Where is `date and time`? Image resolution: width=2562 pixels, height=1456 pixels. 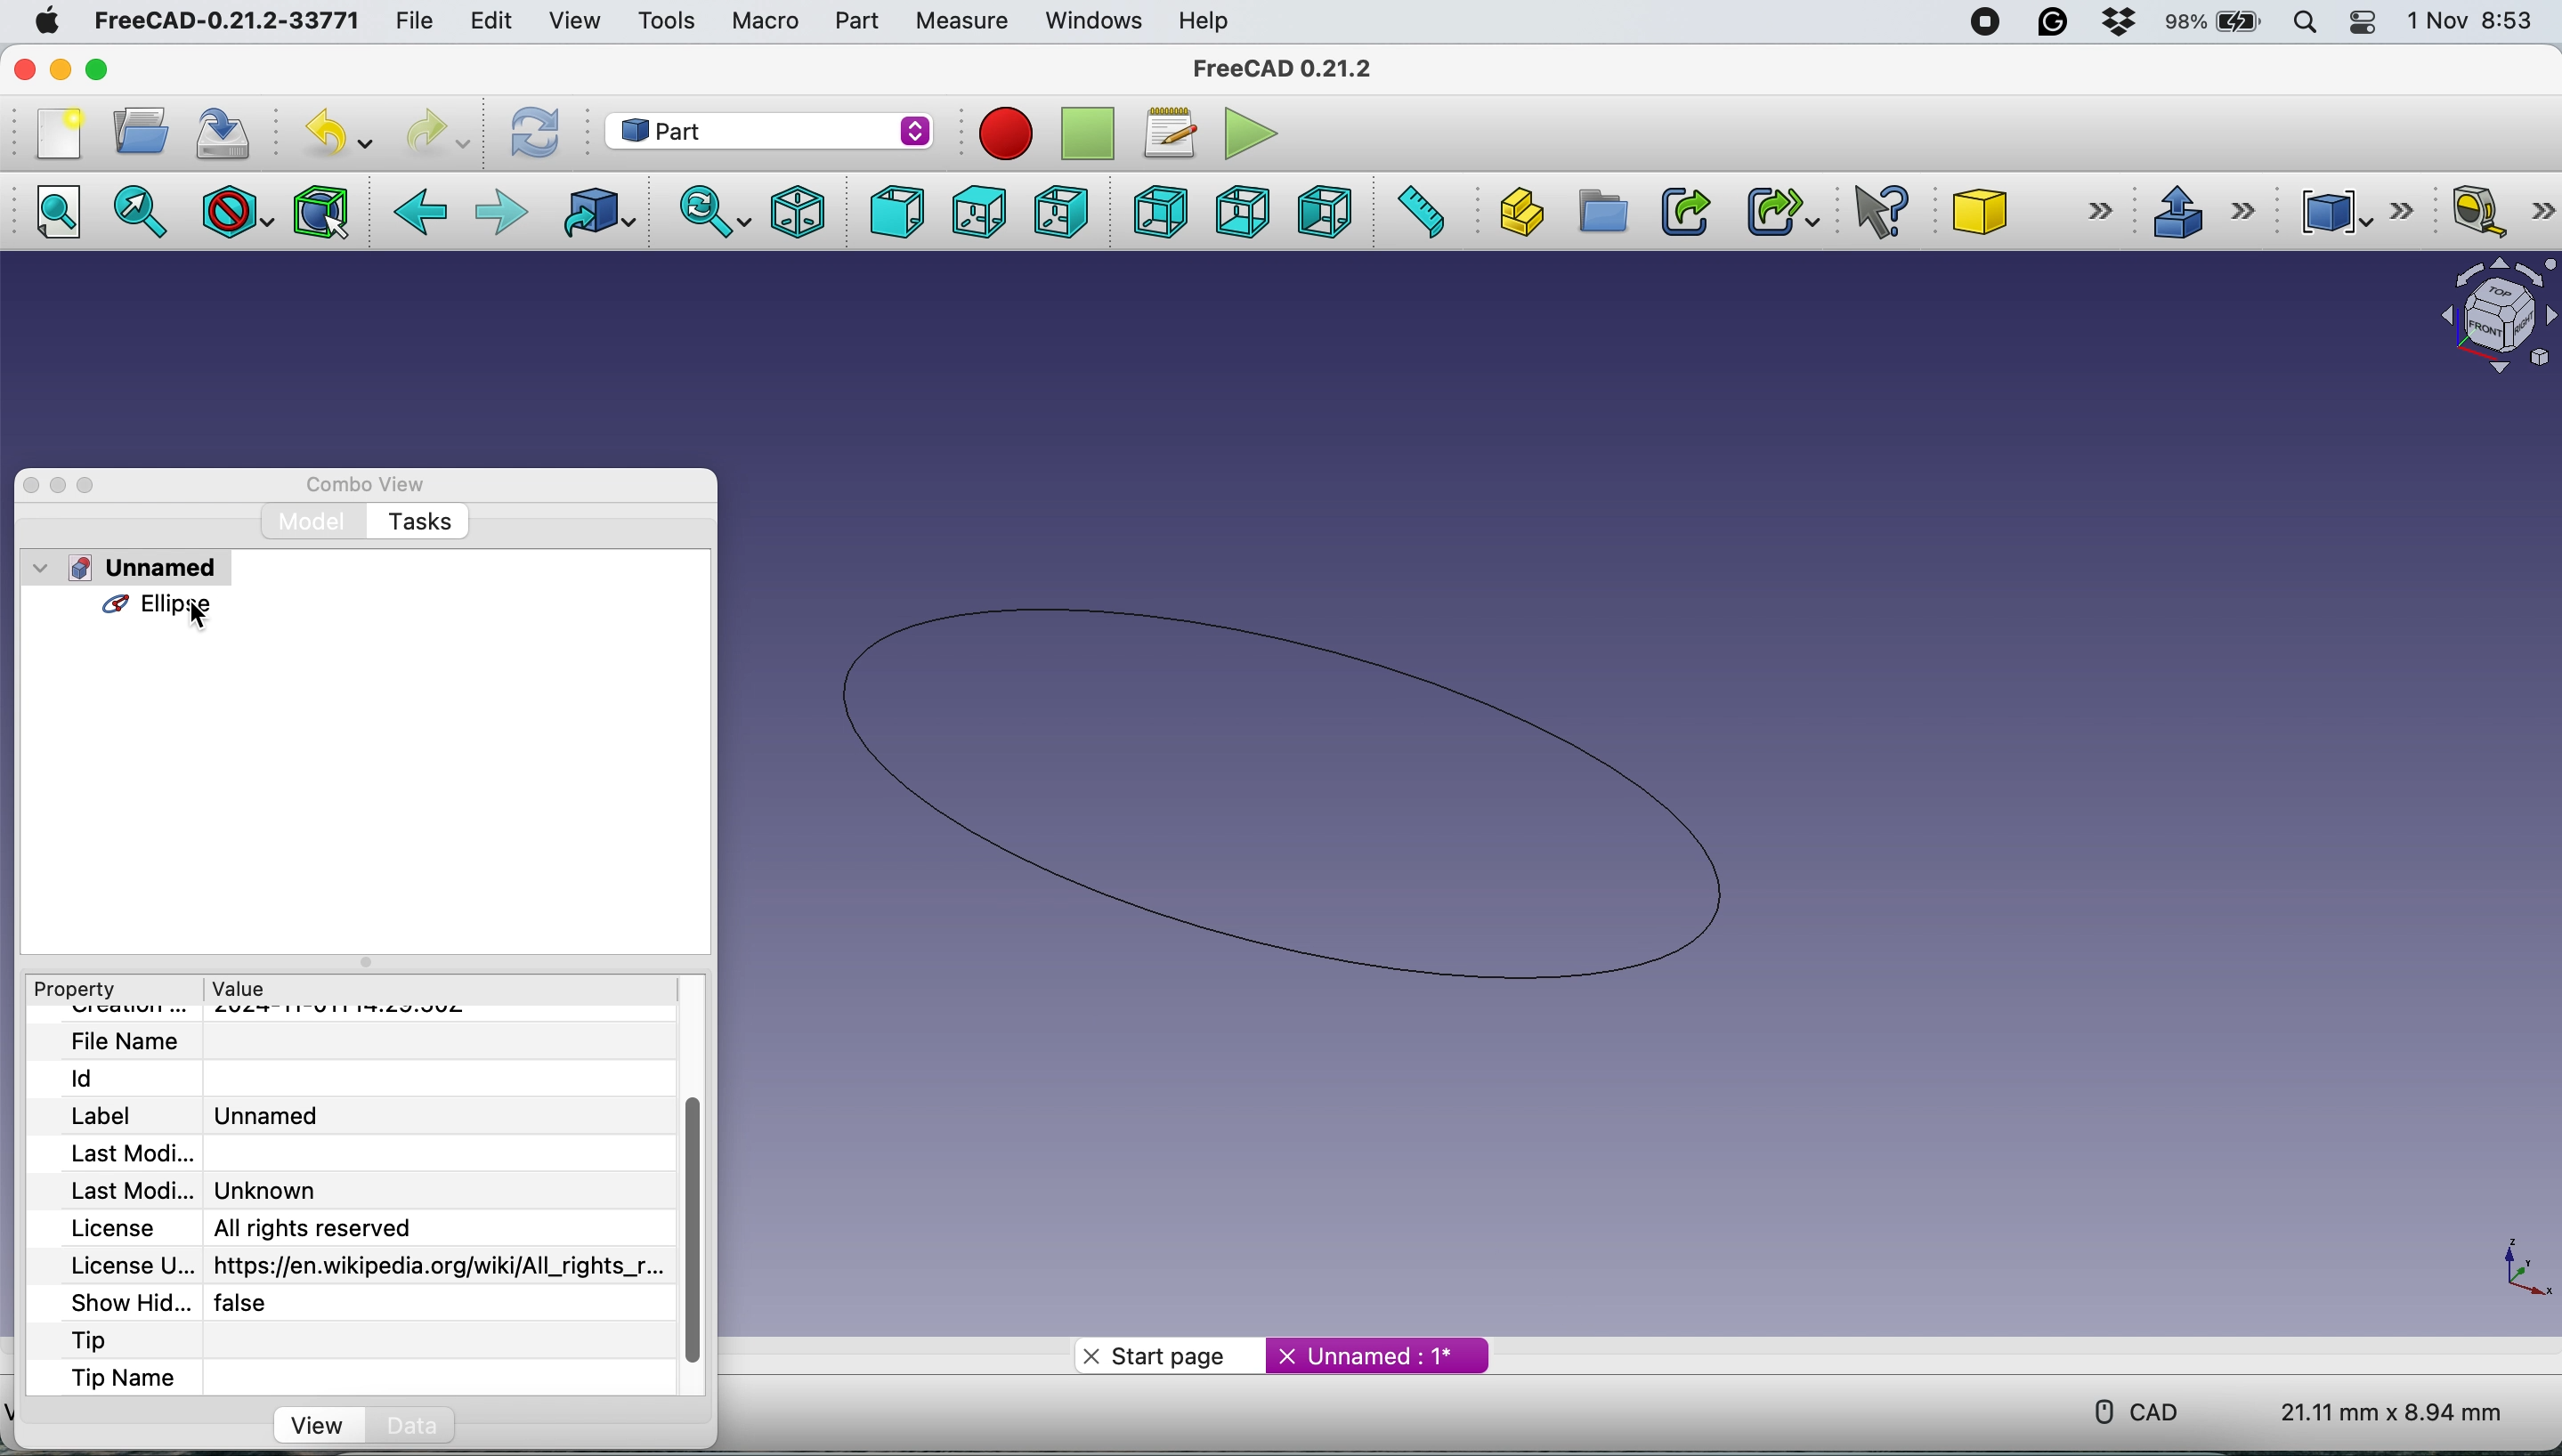
date and time is located at coordinates (2473, 22).